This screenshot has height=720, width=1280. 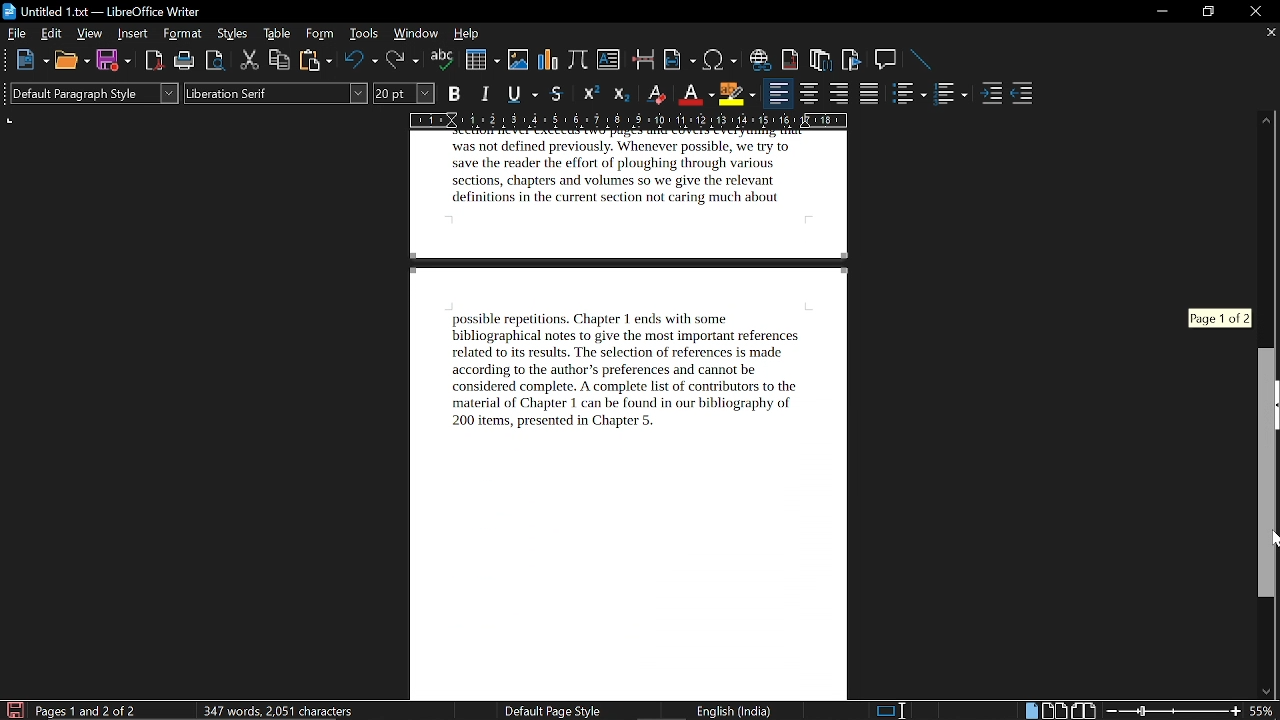 I want to click on move down, so click(x=1267, y=693).